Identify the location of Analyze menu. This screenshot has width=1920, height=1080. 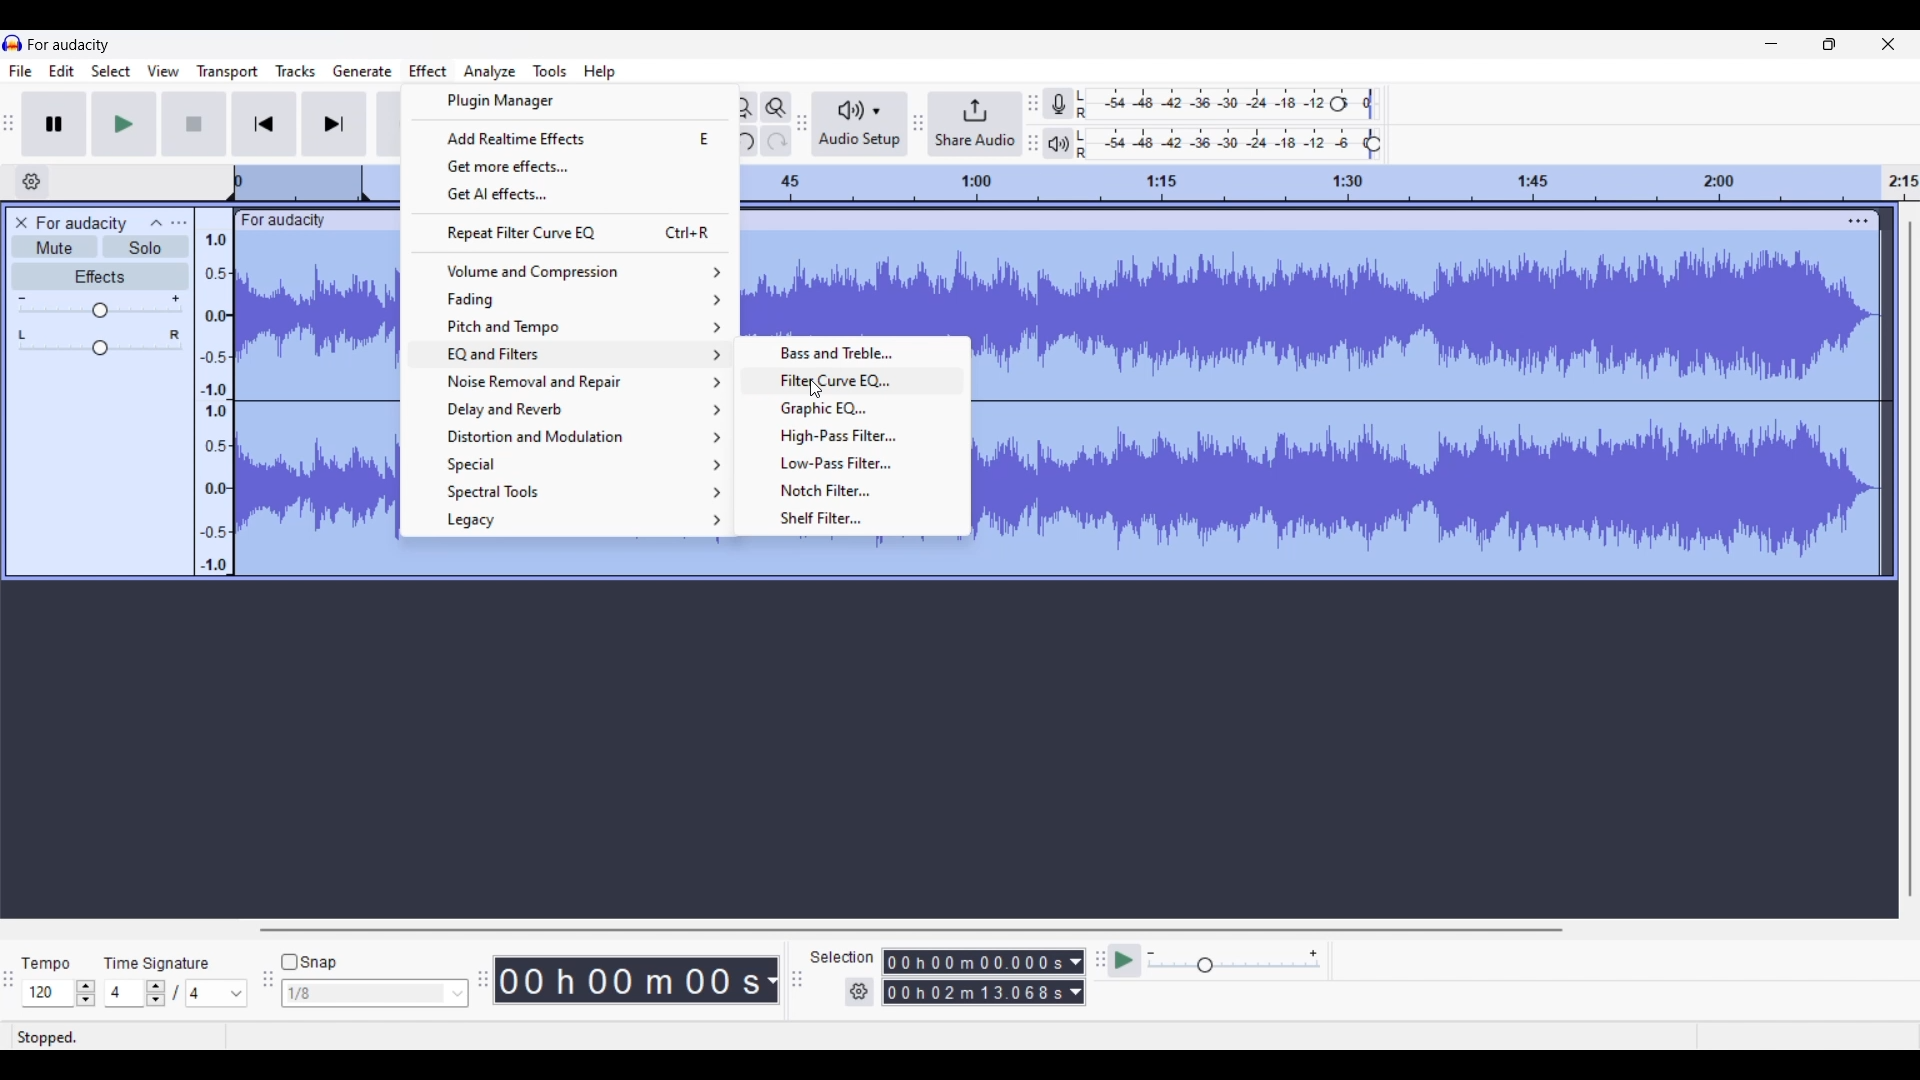
(489, 72).